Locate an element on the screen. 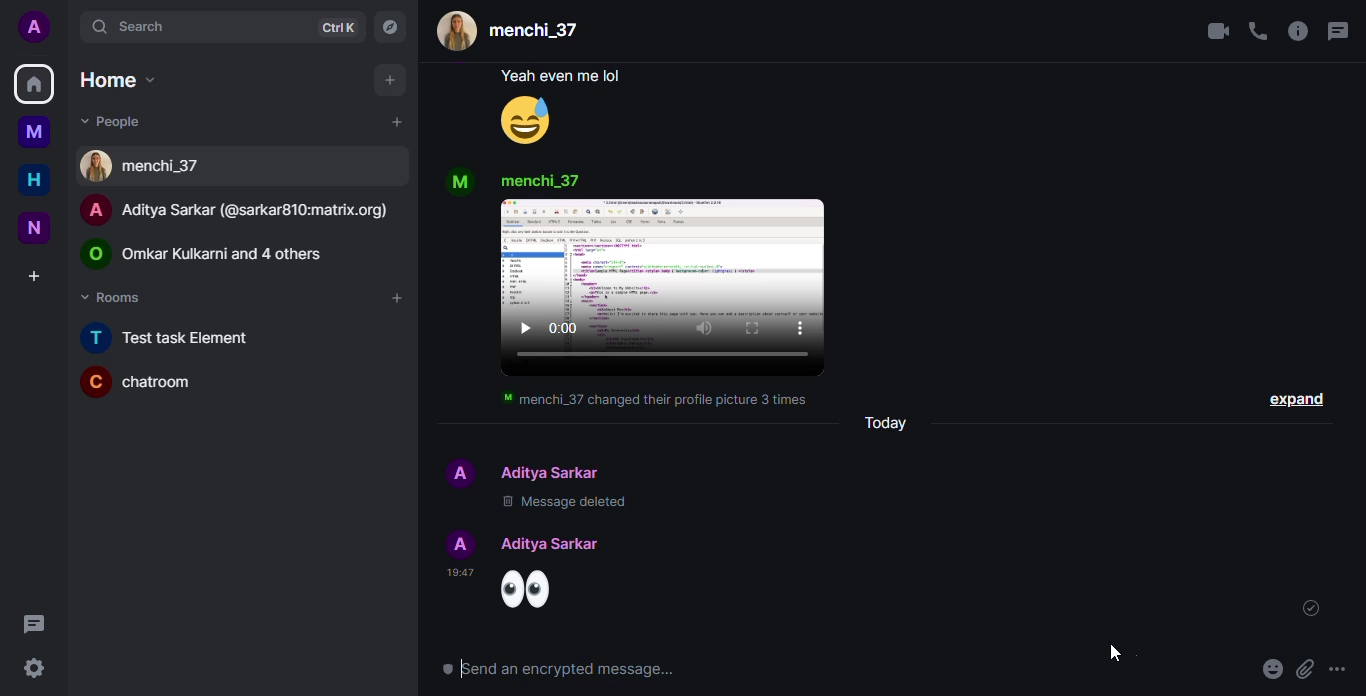 The height and width of the screenshot is (696, 1366). myspace is located at coordinates (37, 132).